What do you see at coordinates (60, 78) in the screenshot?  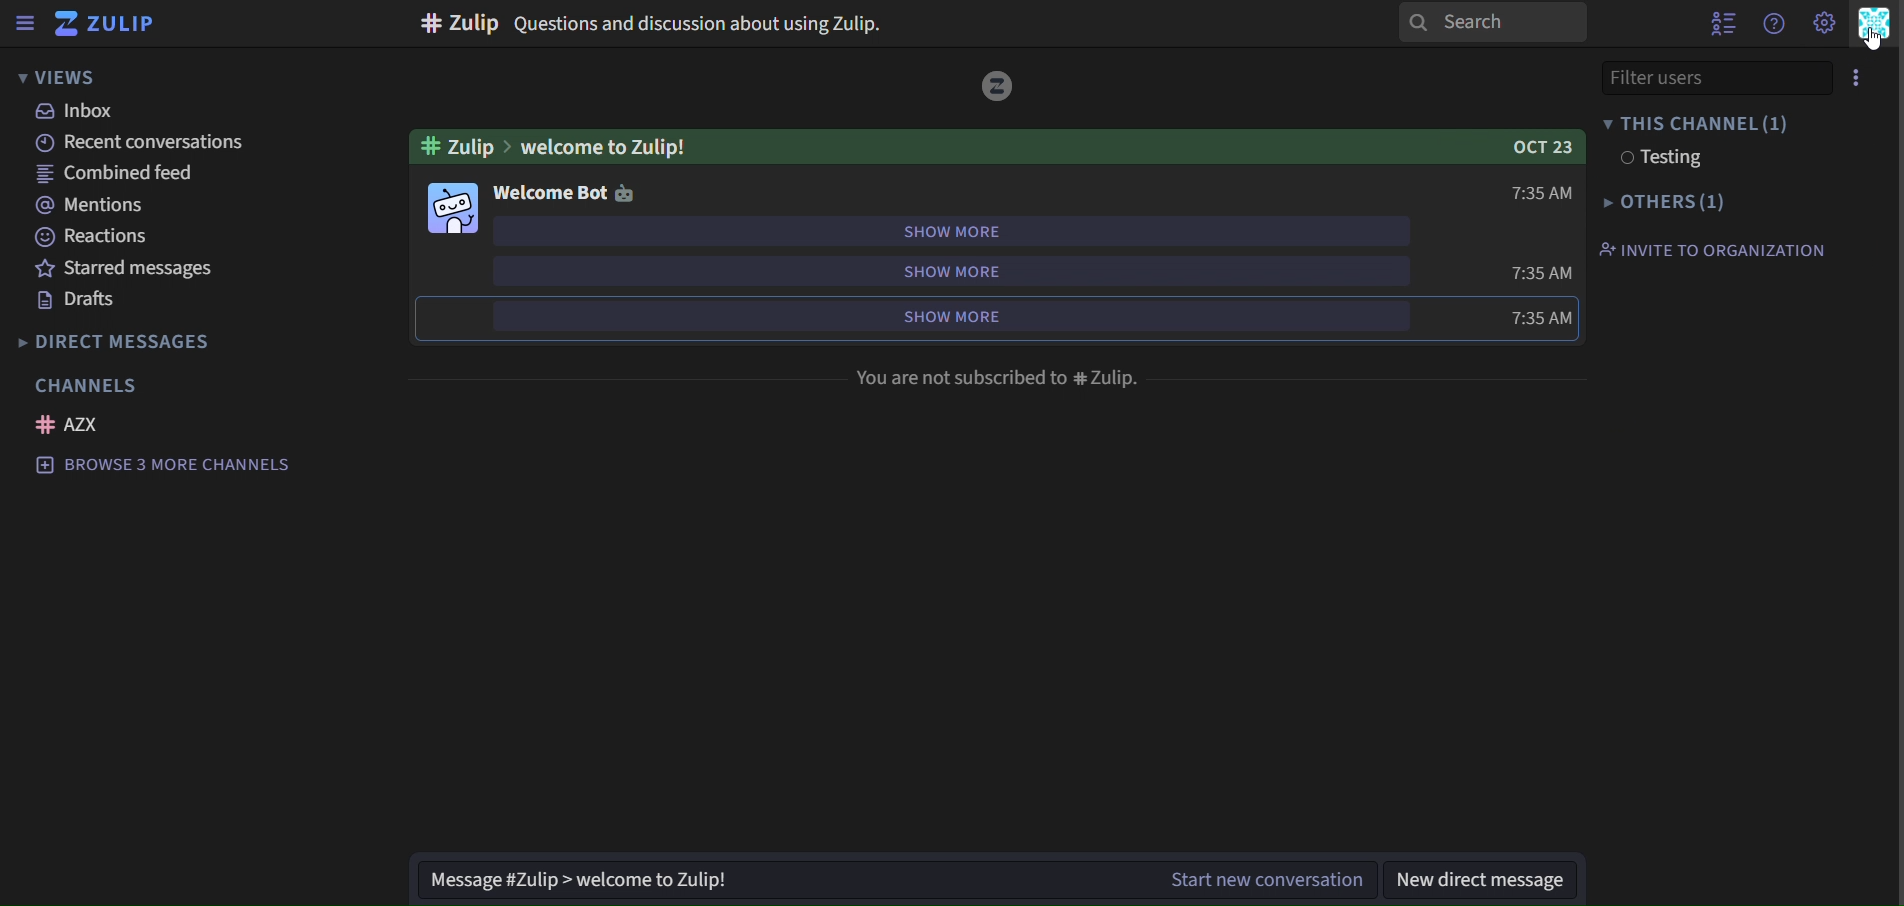 I see `views` at bounding box center [60, 78].